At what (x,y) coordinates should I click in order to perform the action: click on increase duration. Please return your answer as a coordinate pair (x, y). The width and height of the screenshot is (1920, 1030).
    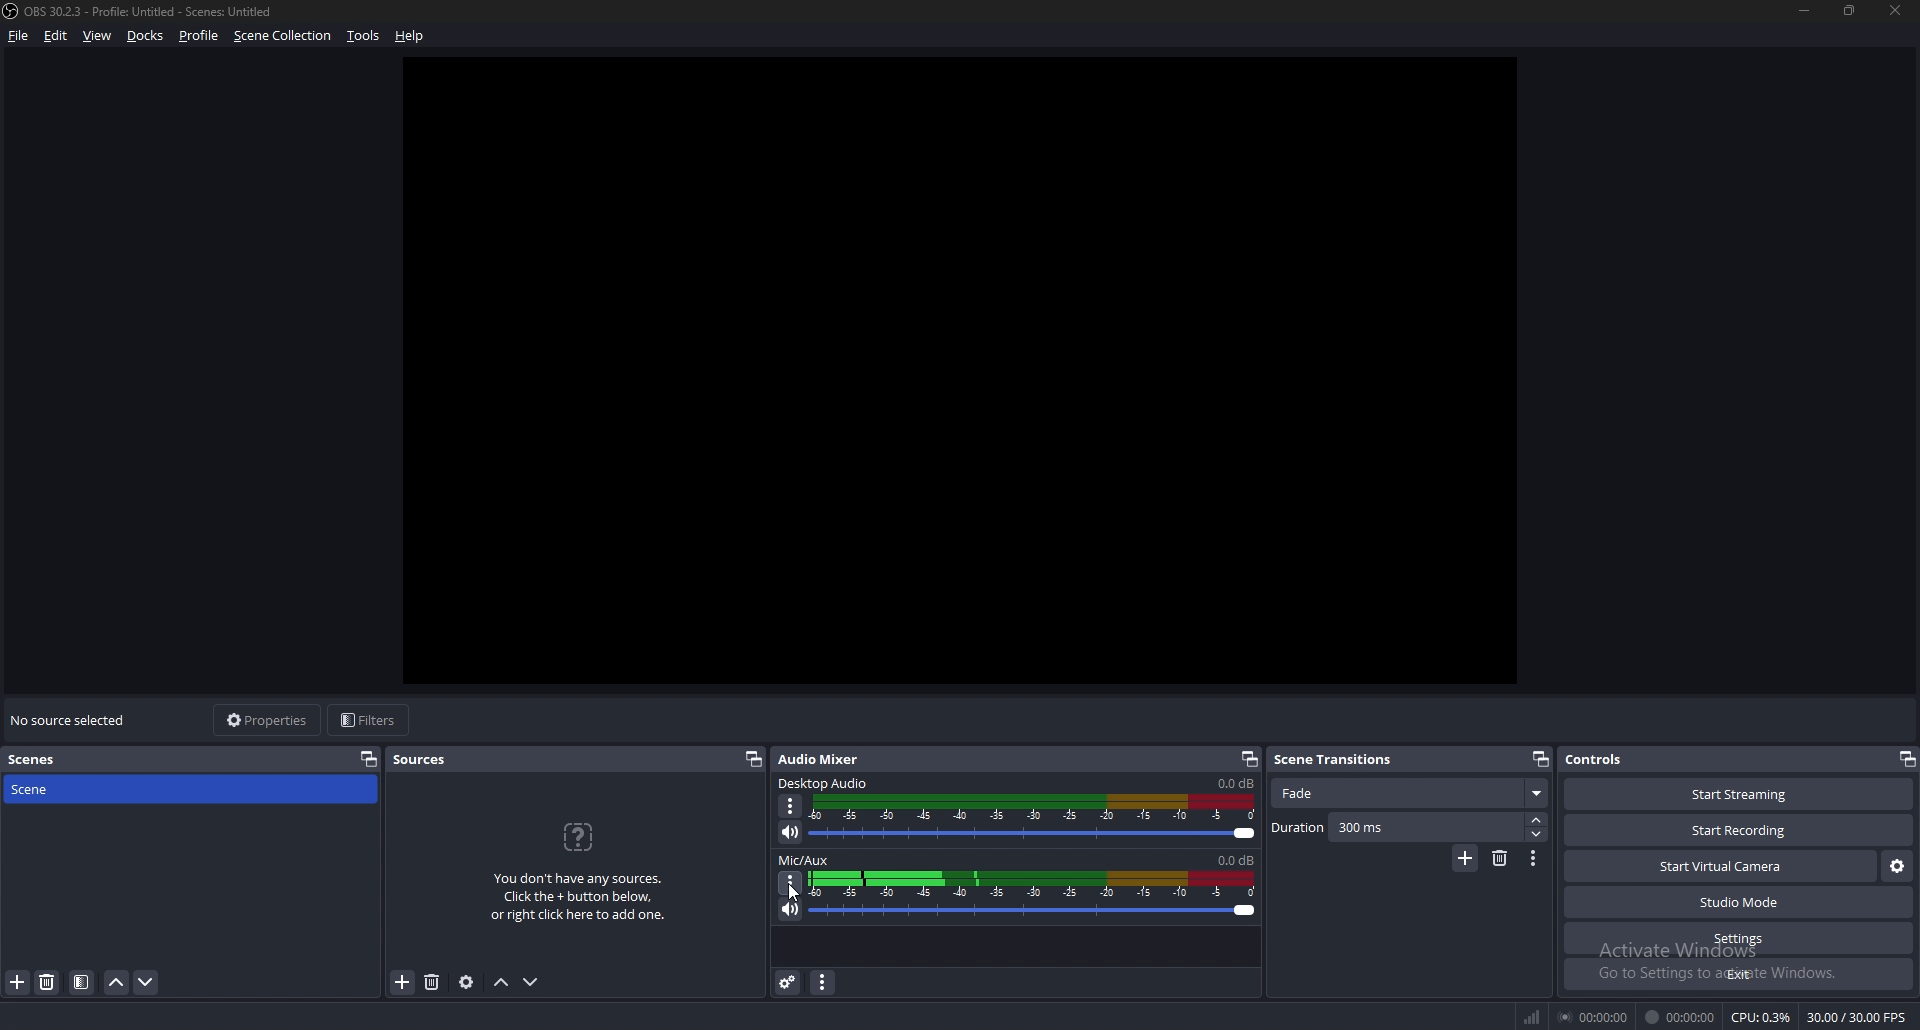
    Looking at the image, I should click on (1536, 819).